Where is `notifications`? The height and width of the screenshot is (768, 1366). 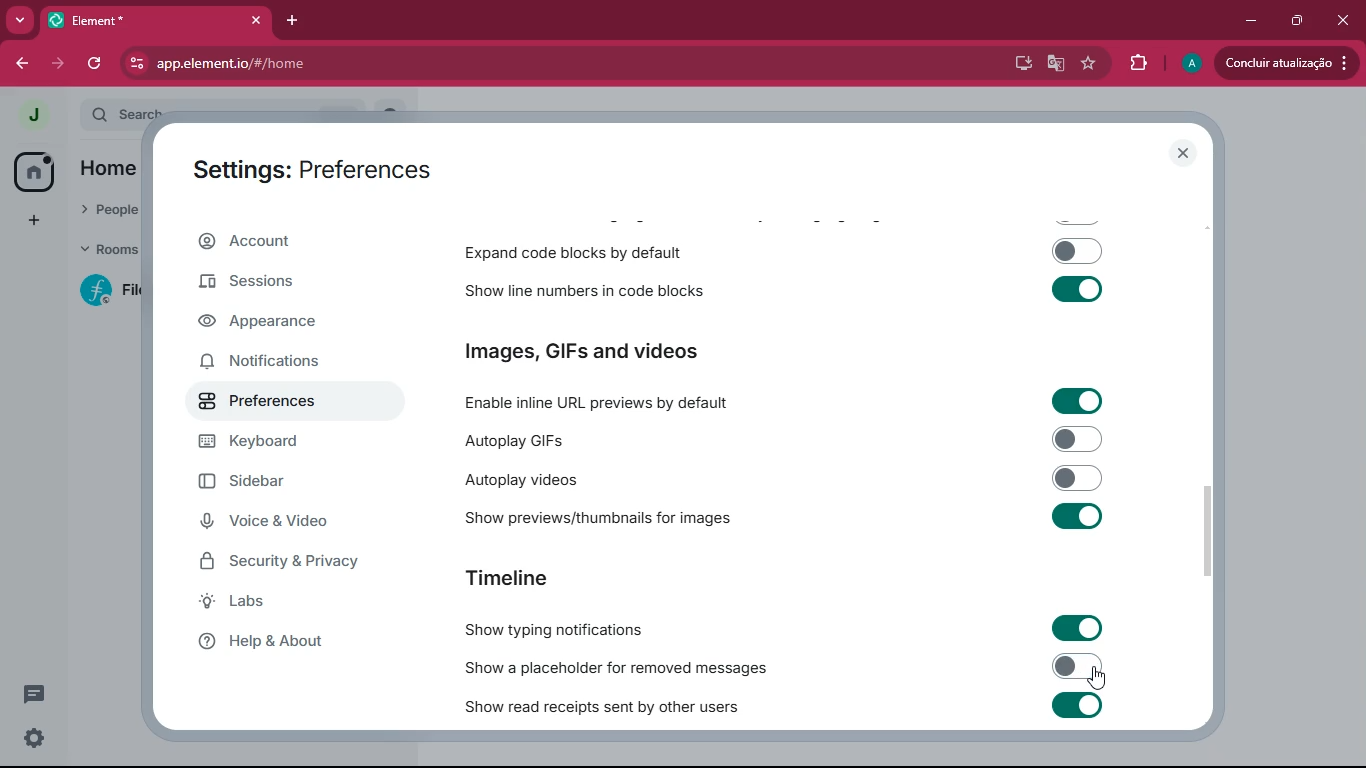 notifications is located at coordinates (276, 363).